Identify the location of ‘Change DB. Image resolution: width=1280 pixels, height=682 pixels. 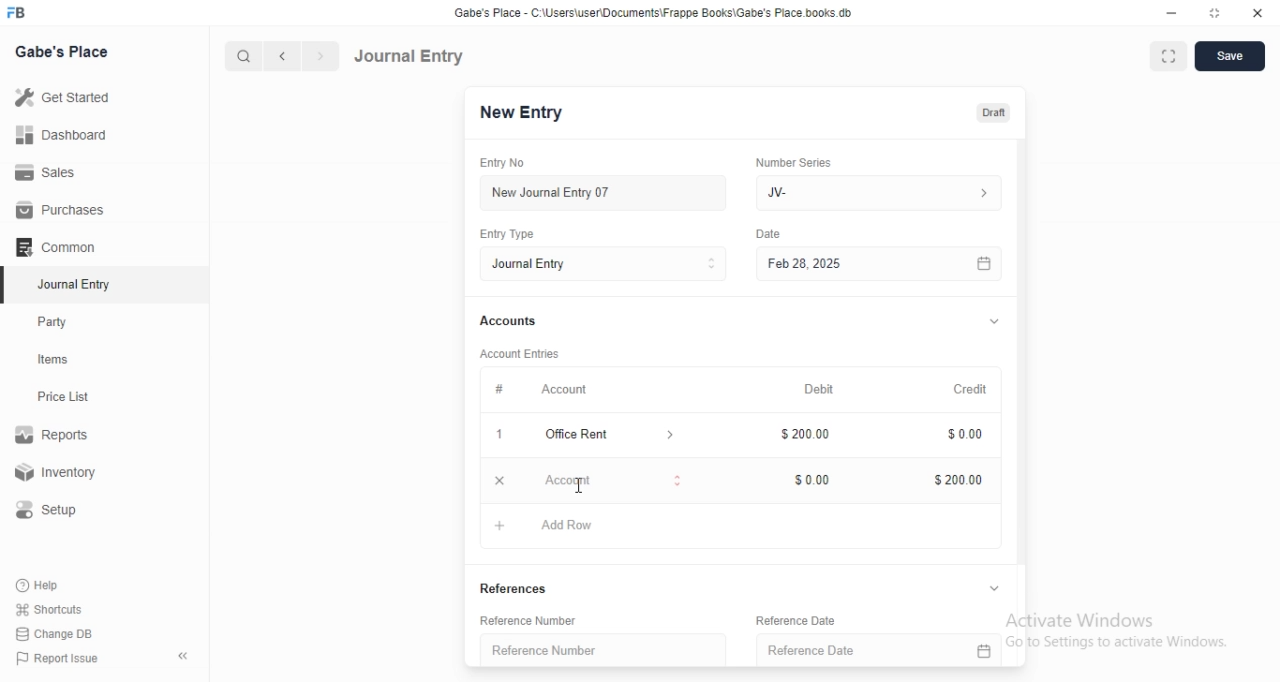
(55, 634).